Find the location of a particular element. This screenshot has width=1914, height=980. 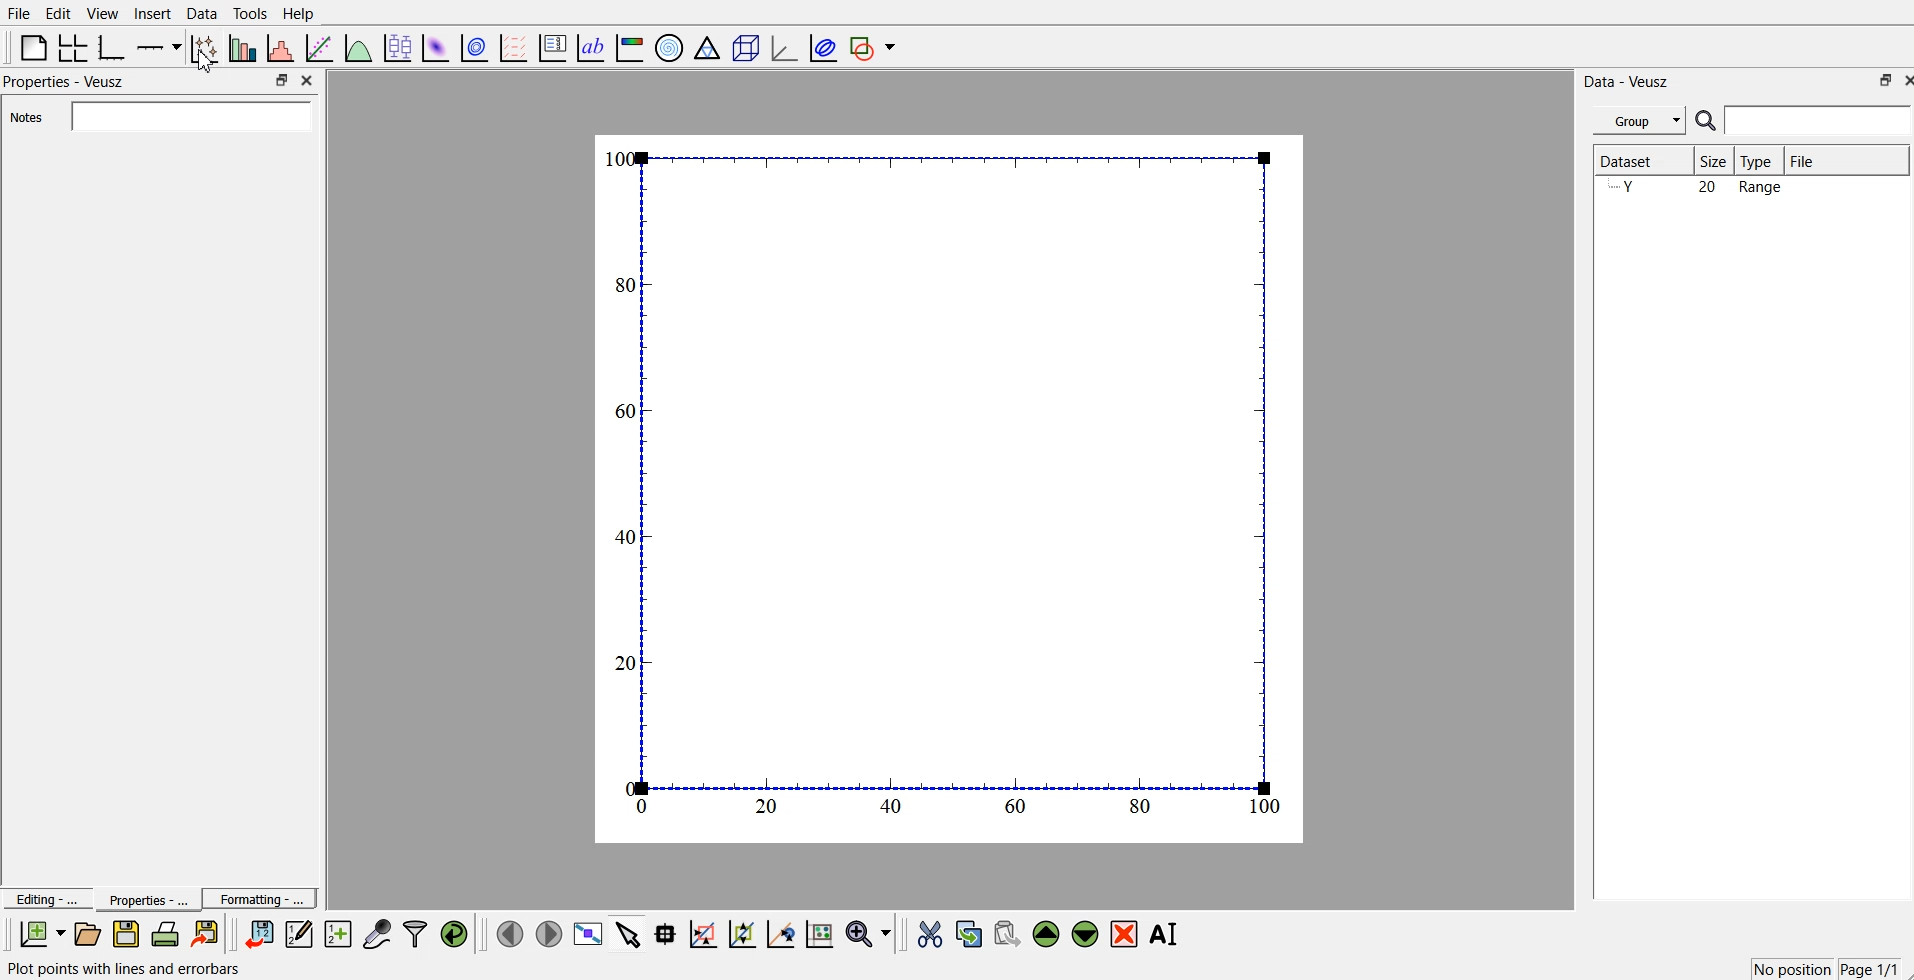

Zoom function menu is located at coordinates (870, 932).